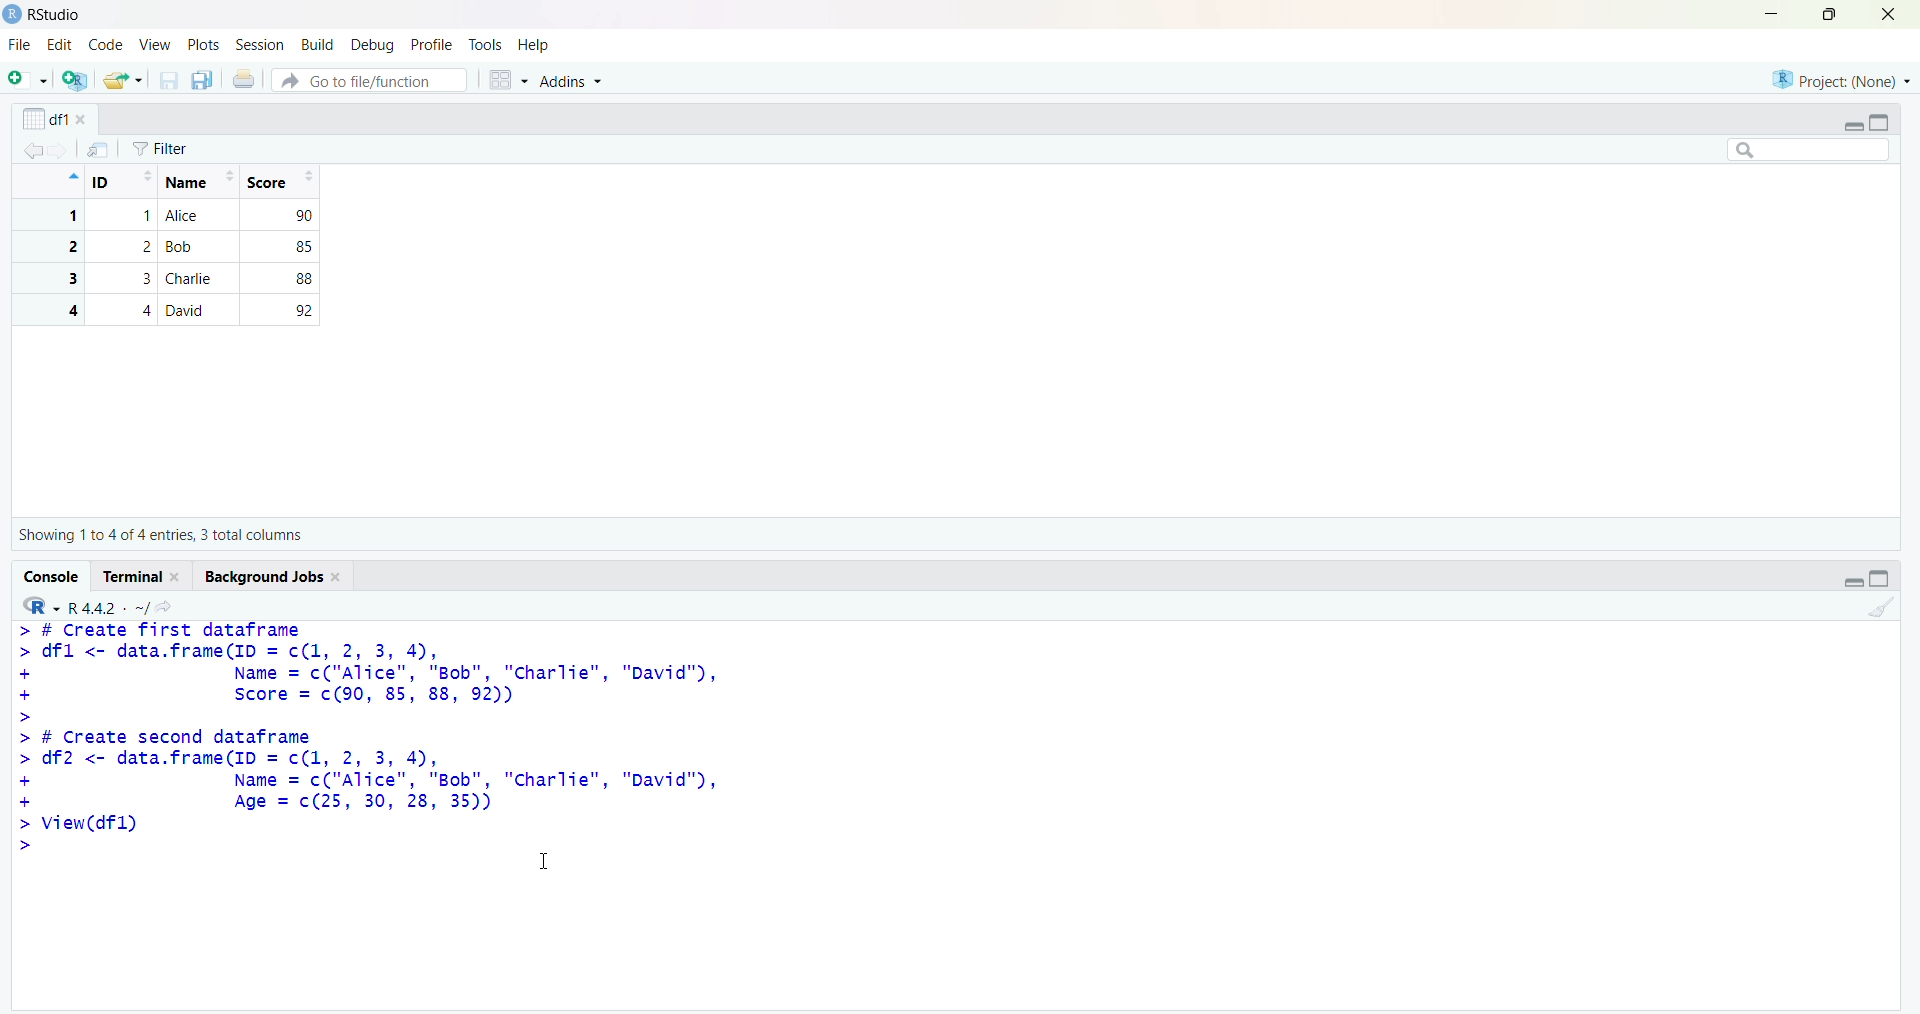 The image size is (1920, 1014). What do you see at coordinates (1880, 578) in the screenshot?
I see `toggle full view` at bounding box center [1880, 578].